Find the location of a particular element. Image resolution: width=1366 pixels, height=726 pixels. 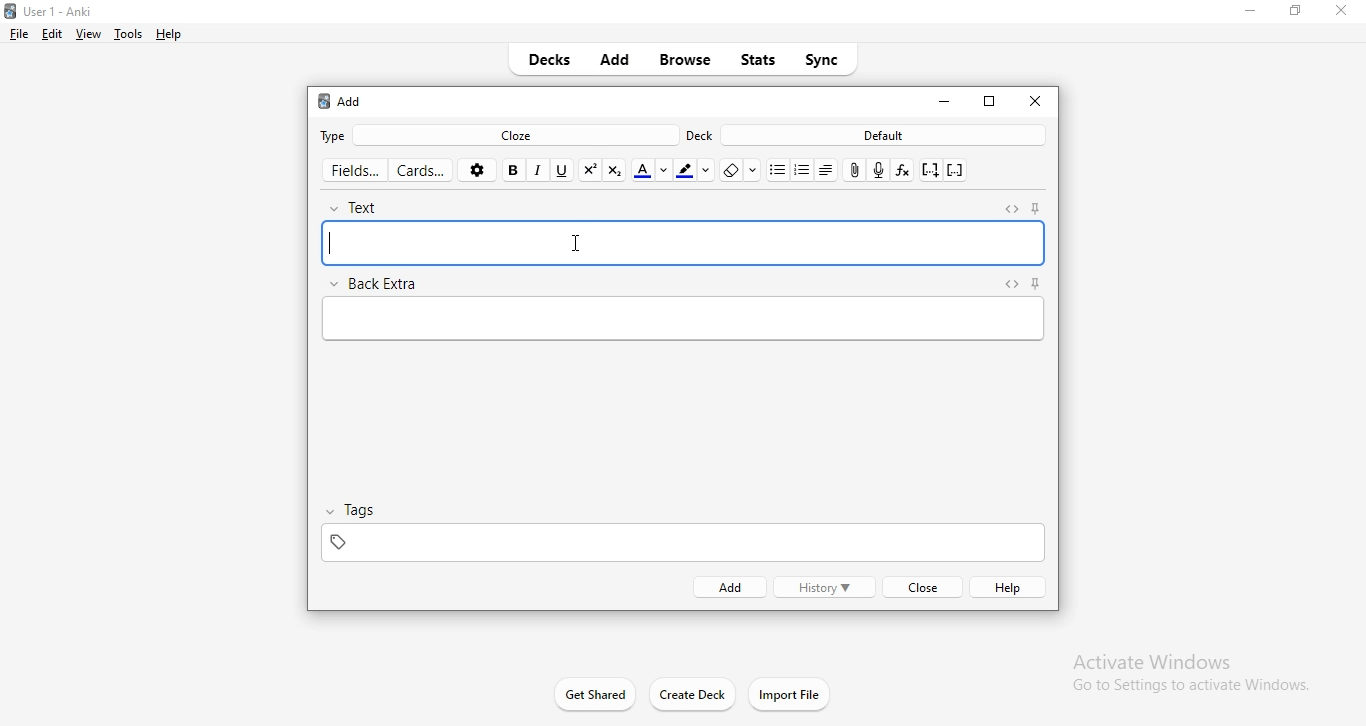

text box is located at coordinates (685, 244).